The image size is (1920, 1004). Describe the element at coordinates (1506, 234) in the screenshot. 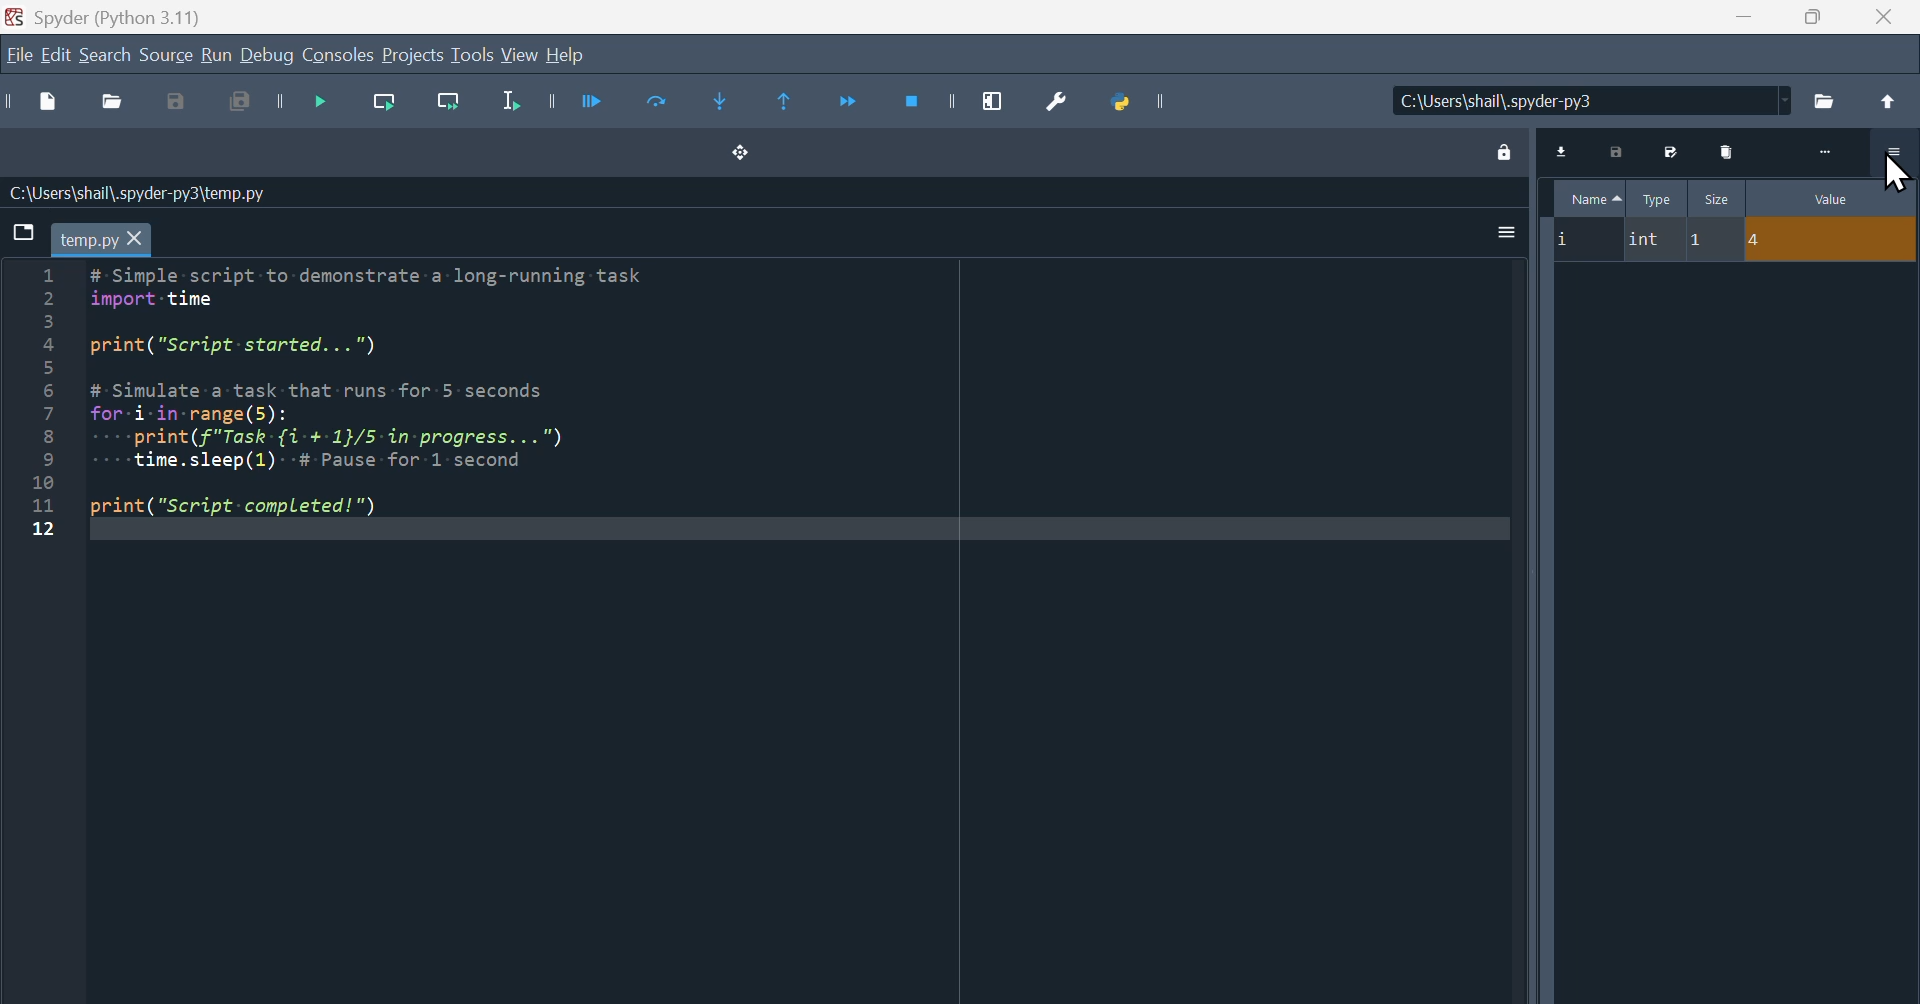

I see `More options` at that location.